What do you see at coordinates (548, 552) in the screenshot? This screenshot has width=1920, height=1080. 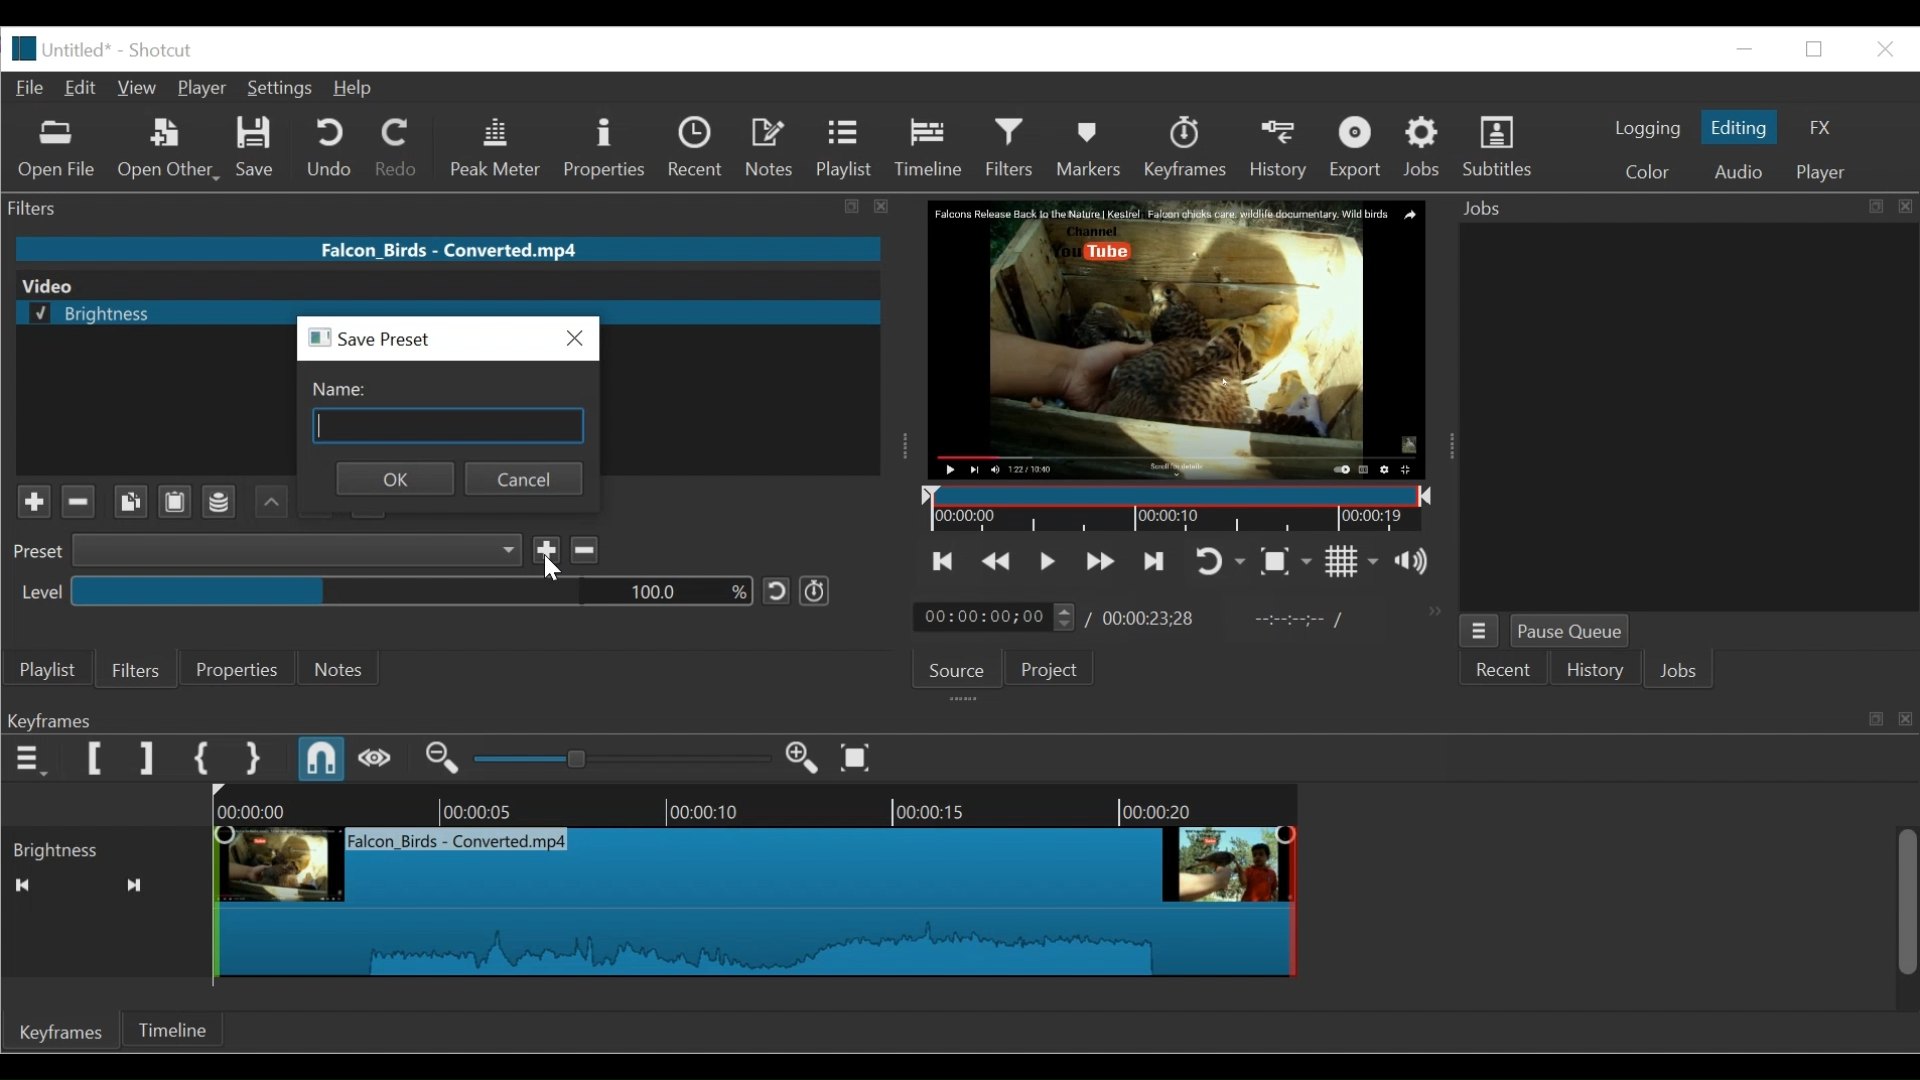 I see `Save ` at bounding box center [548, 552].